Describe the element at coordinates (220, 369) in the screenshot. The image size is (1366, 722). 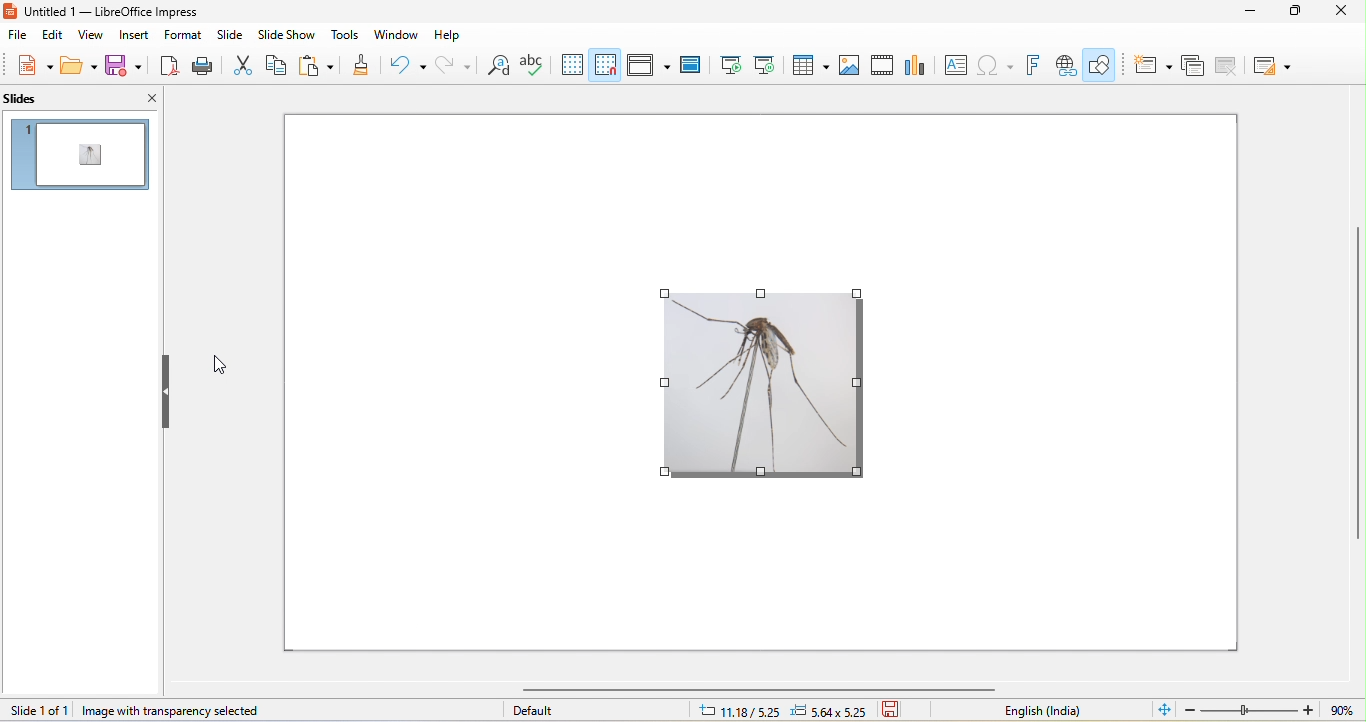
I see `cursor movement` at that location.